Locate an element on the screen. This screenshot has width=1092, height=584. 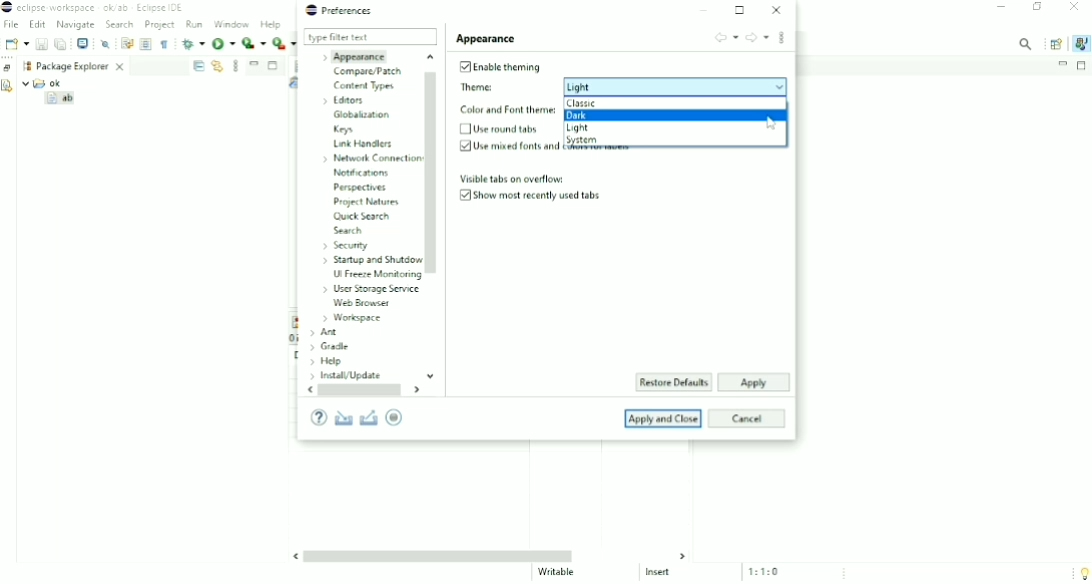
Run Last Tool is located at coordinates (285, 43).